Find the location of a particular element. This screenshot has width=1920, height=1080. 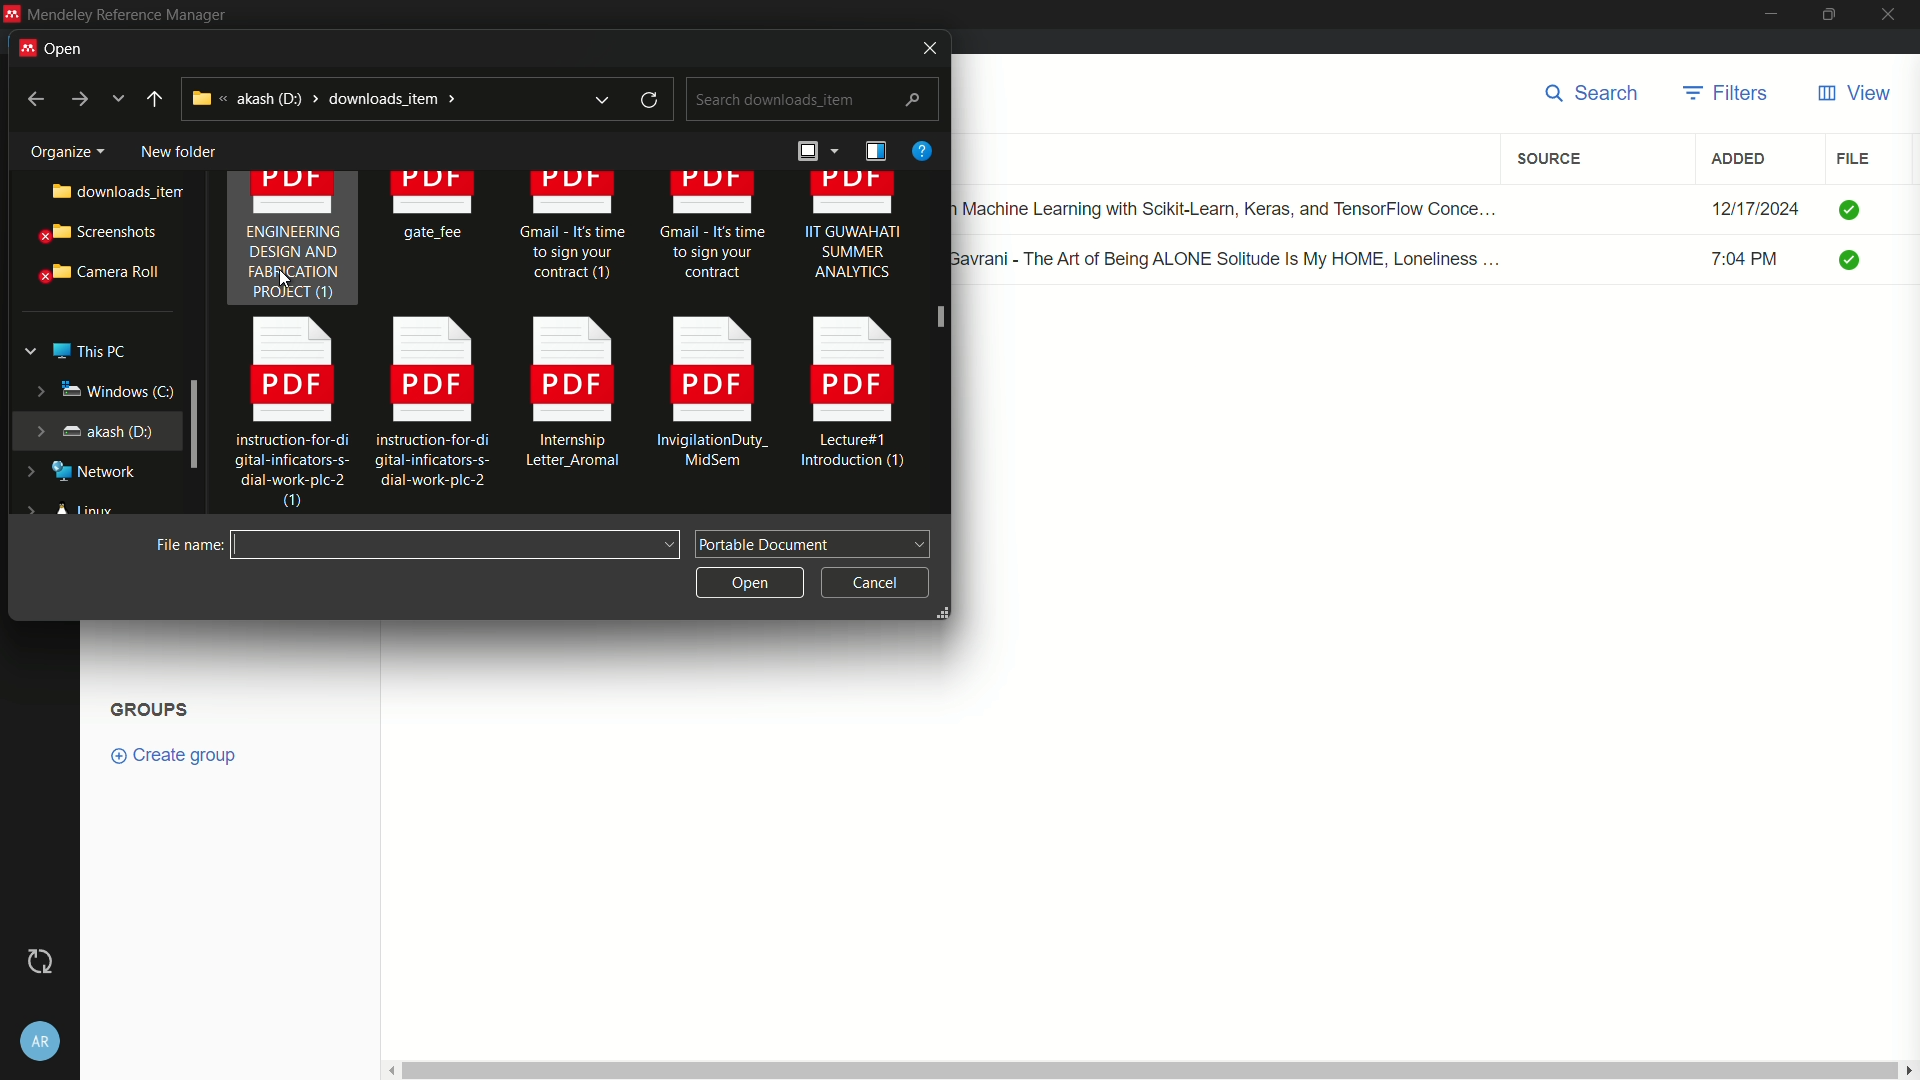

gate fee is located at coordinates (437, 210).